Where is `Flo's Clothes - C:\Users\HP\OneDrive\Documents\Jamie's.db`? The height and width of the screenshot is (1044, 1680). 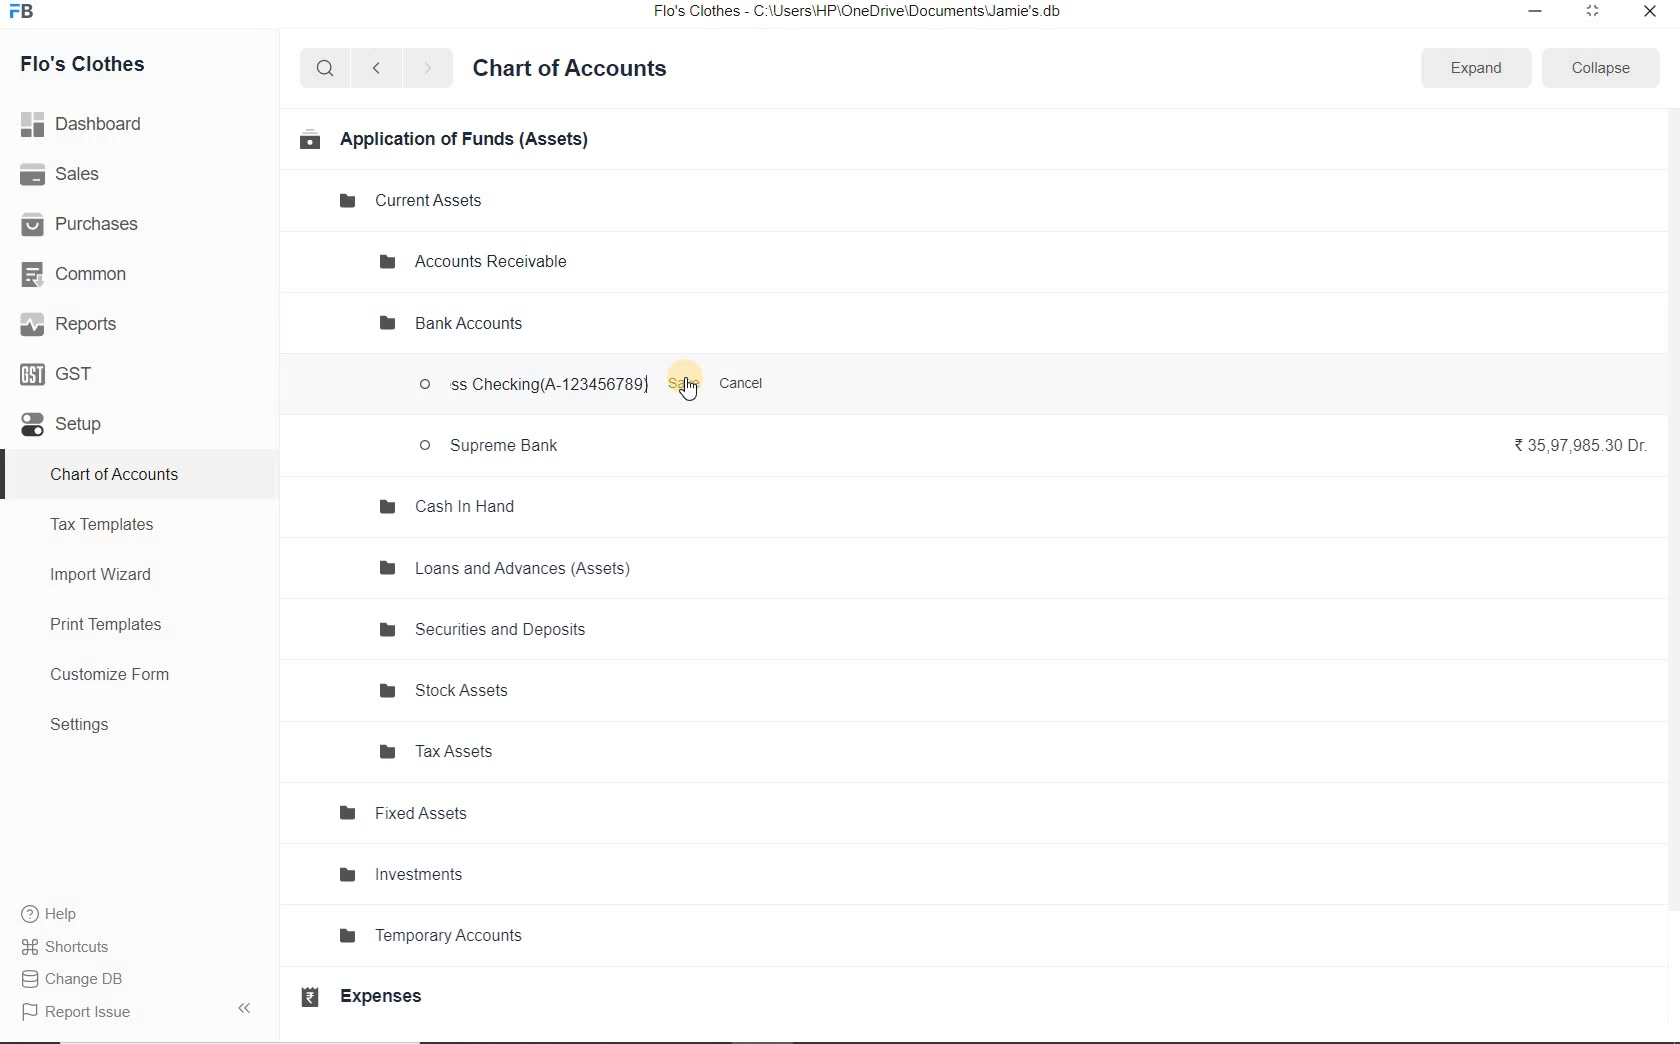 Flo's Clothes - C:\Users\HP\OneDrive\Documents\Jamie's.db is located at coordinates (859, 14).